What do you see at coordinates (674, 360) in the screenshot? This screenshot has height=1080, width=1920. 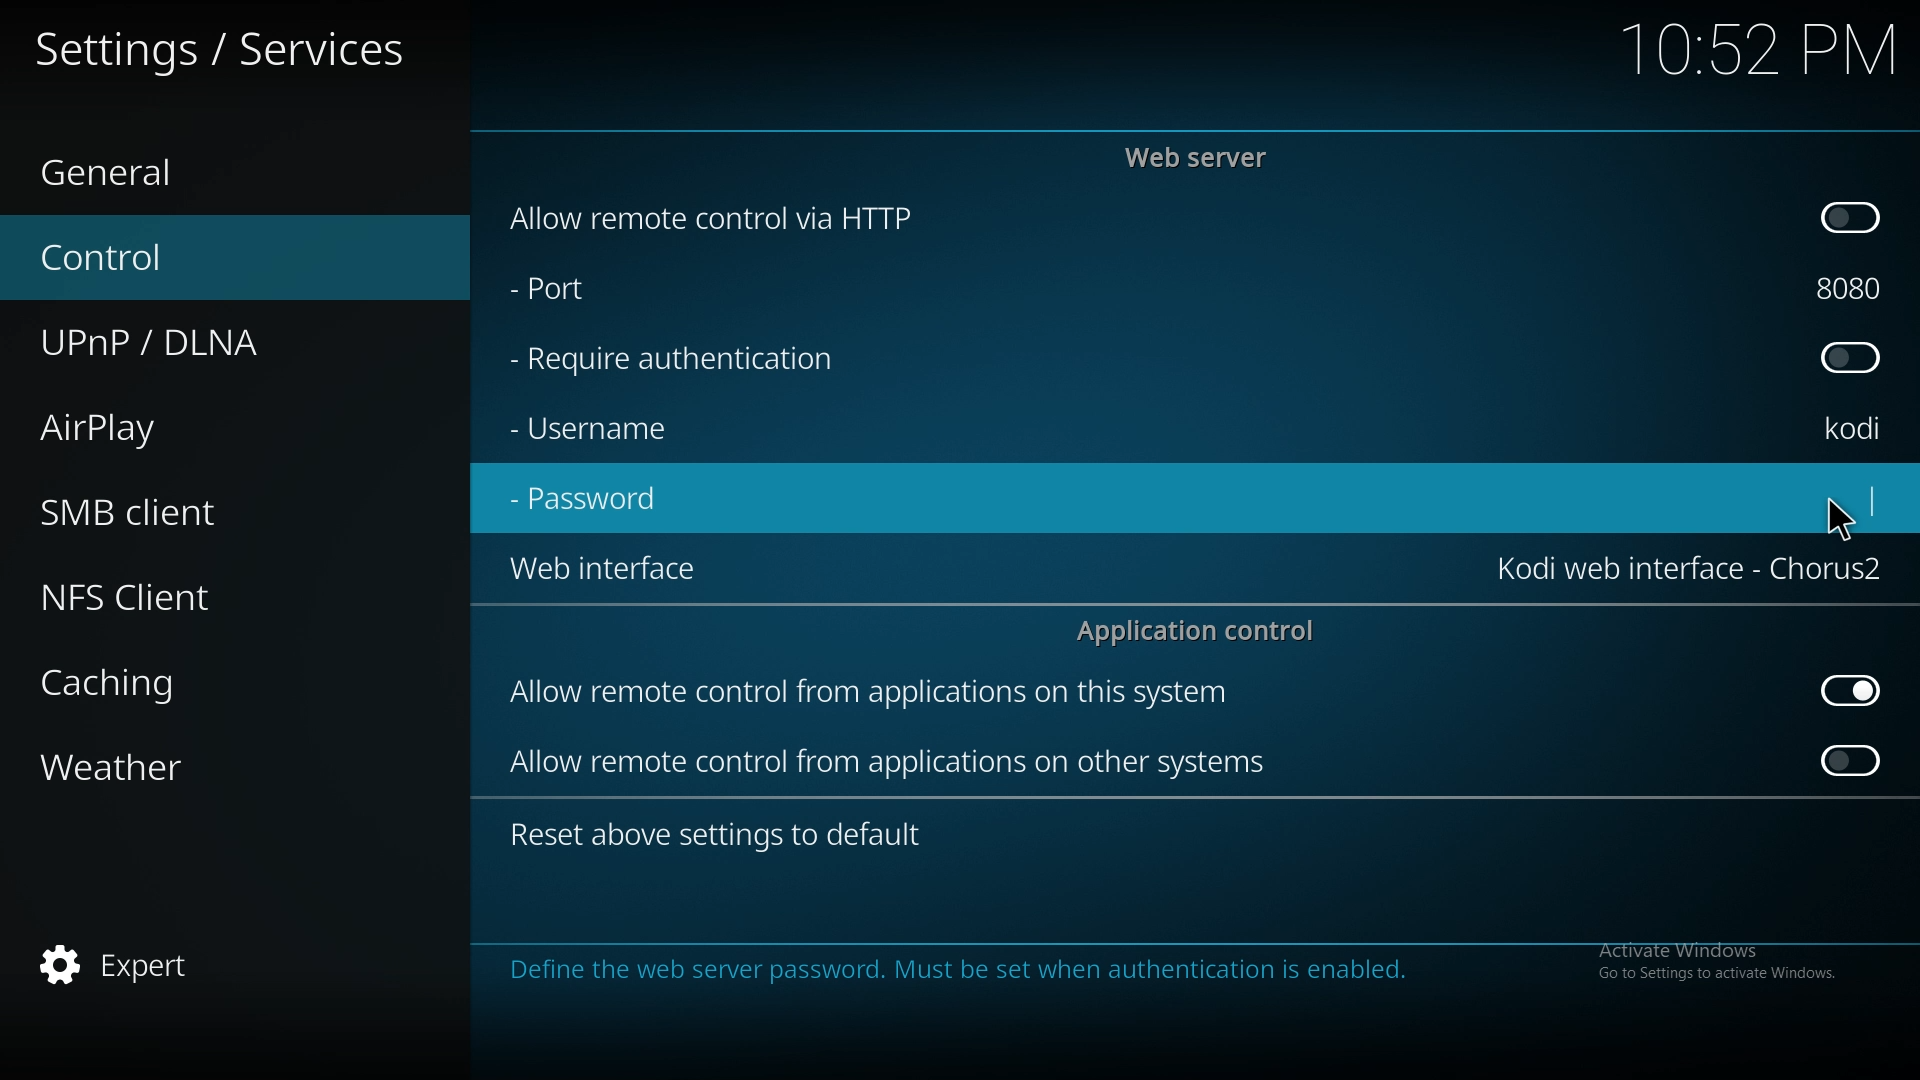 I see `require authentication` at bounding box center [674, 360].